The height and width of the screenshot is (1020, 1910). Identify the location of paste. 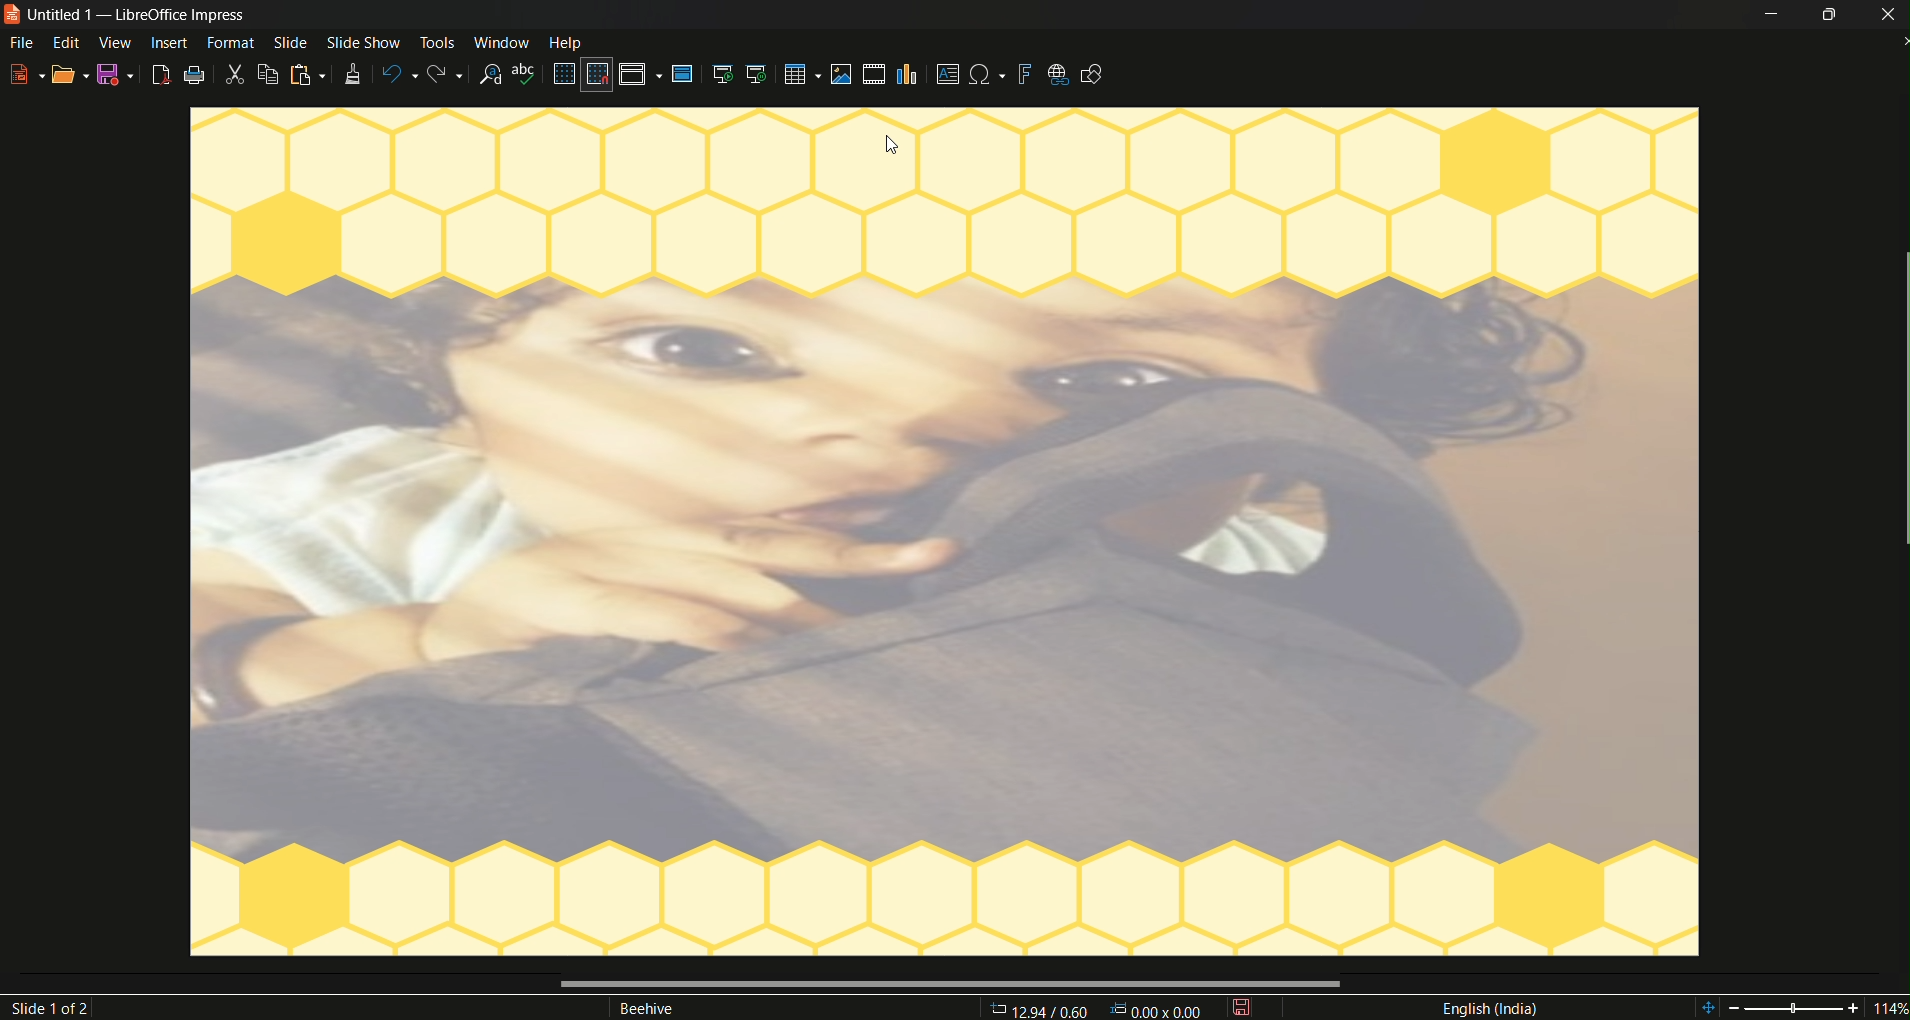
(307, 76).